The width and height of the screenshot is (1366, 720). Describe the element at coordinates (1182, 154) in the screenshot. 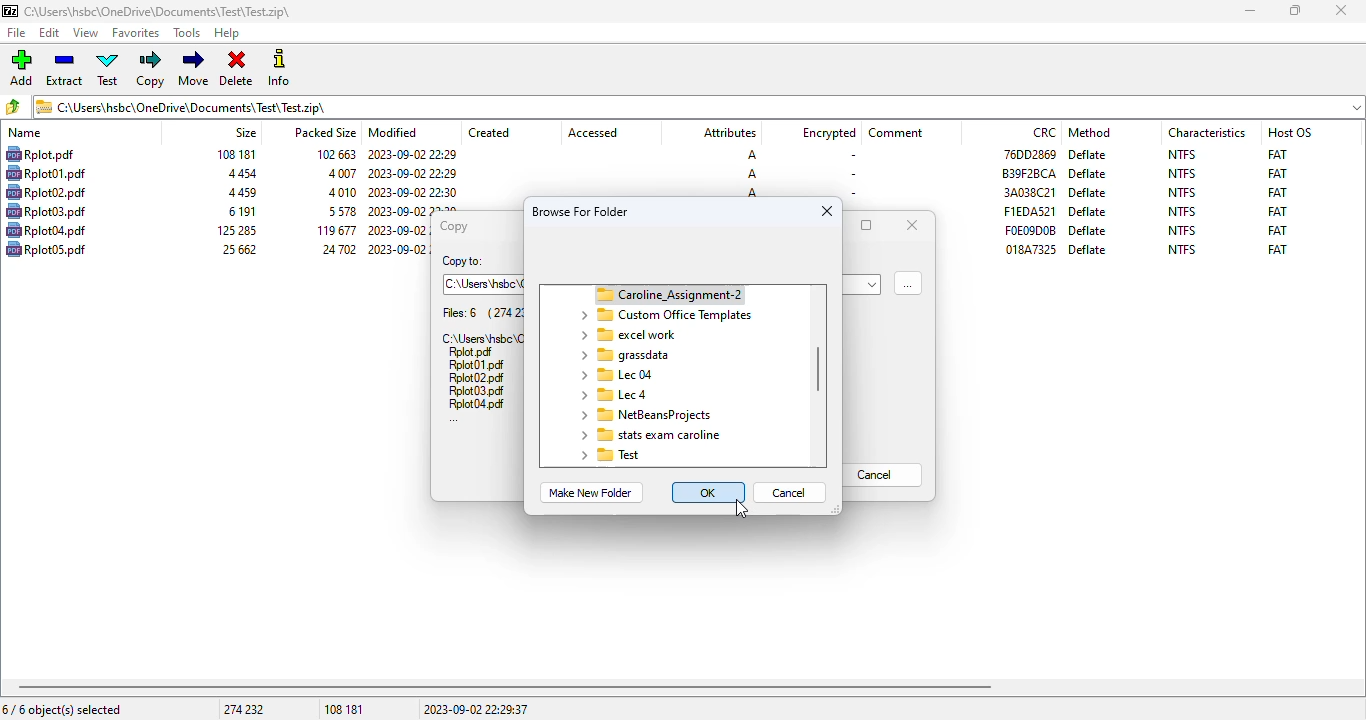

I see `NTFS` at that location.